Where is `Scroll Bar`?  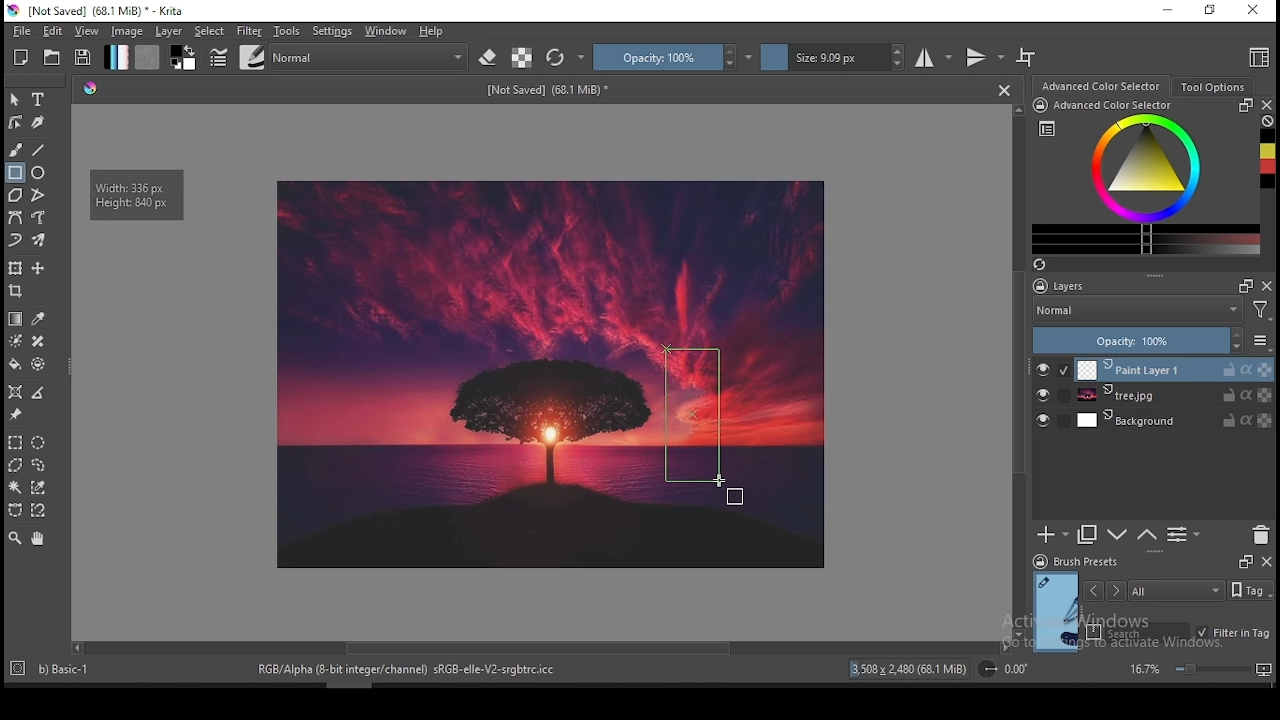
Scroll Bar is located at coordinates (539, 649).